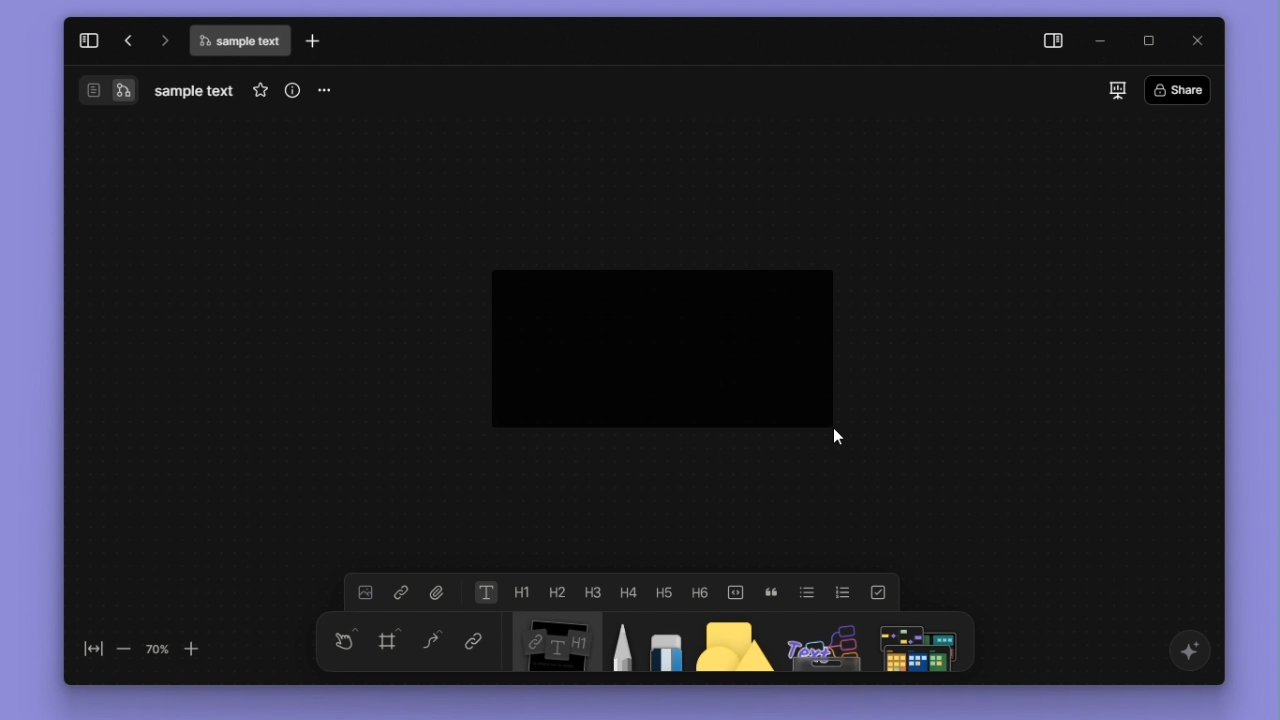 Image resolution: width=1280 pixels, height=720 pixels. I want to click on link, so click(400, 593).